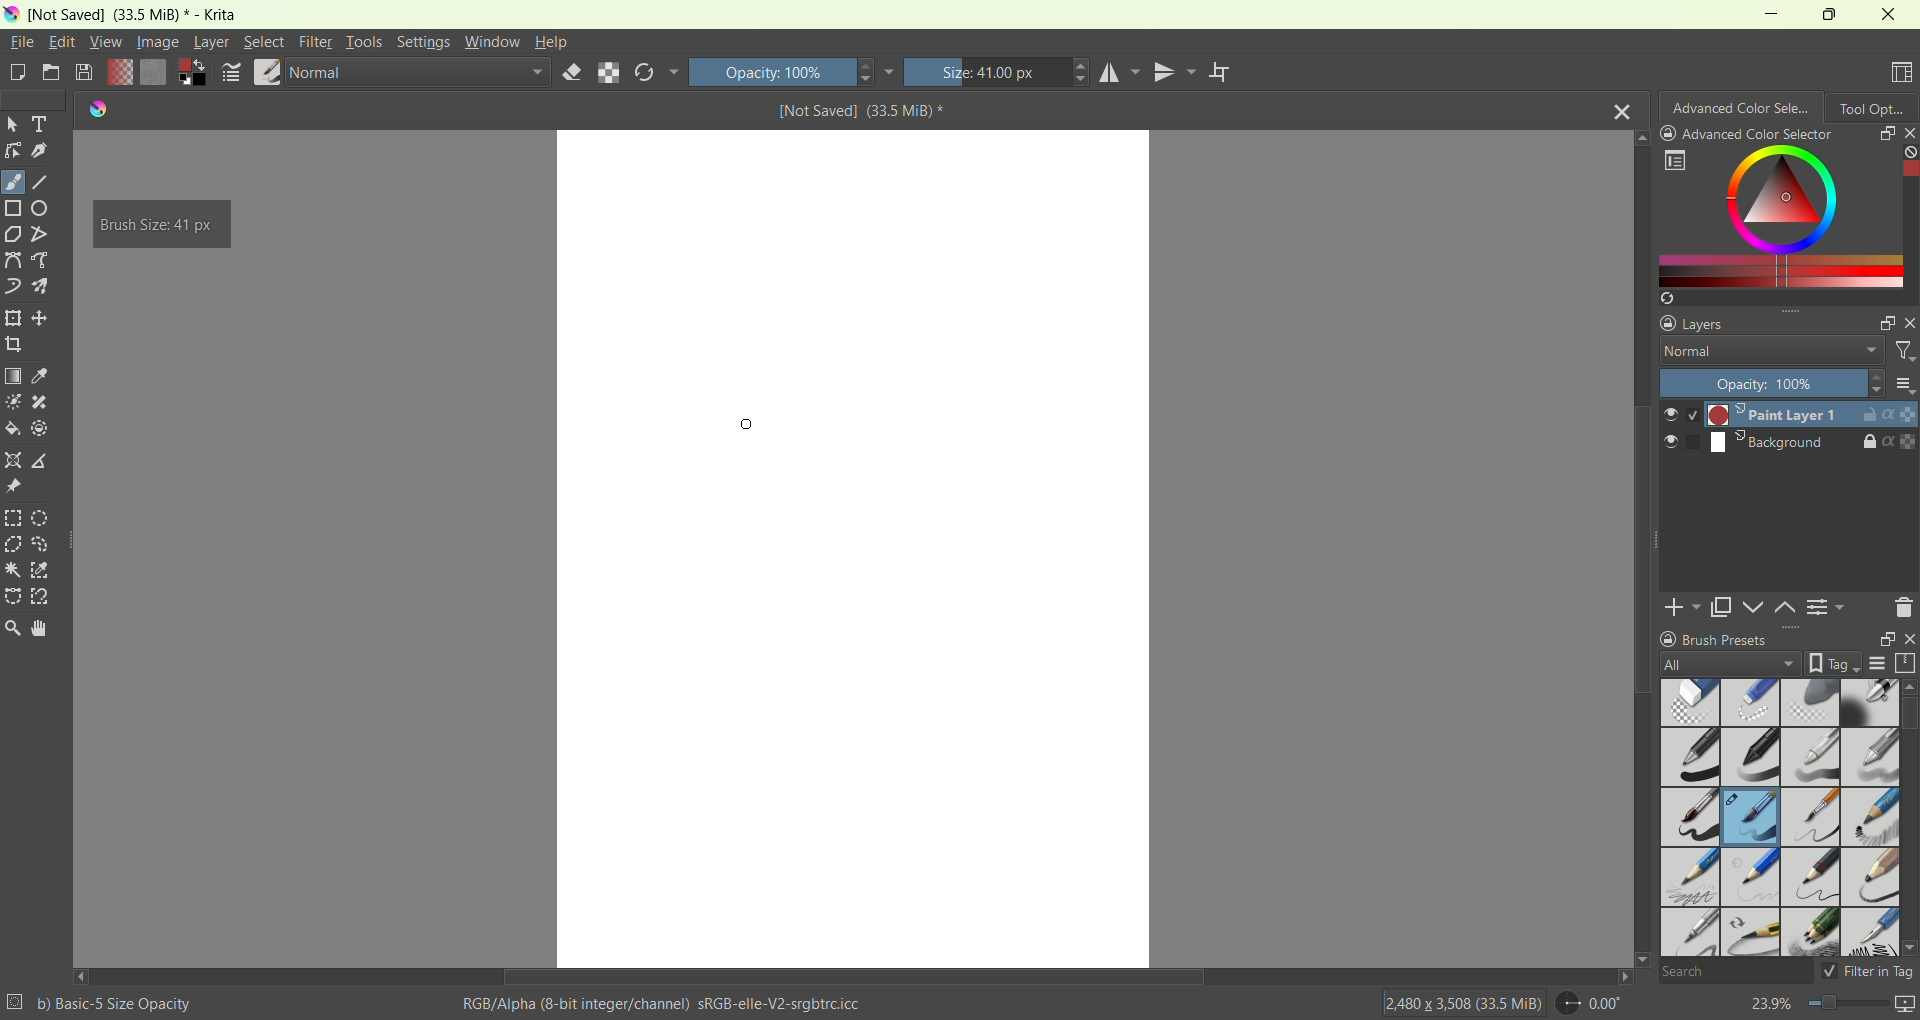  Describe the element at coordinates (134, 16) in the screenshot. I see `[Not Saved] (33.5 MiB) * - Krita` at that location.